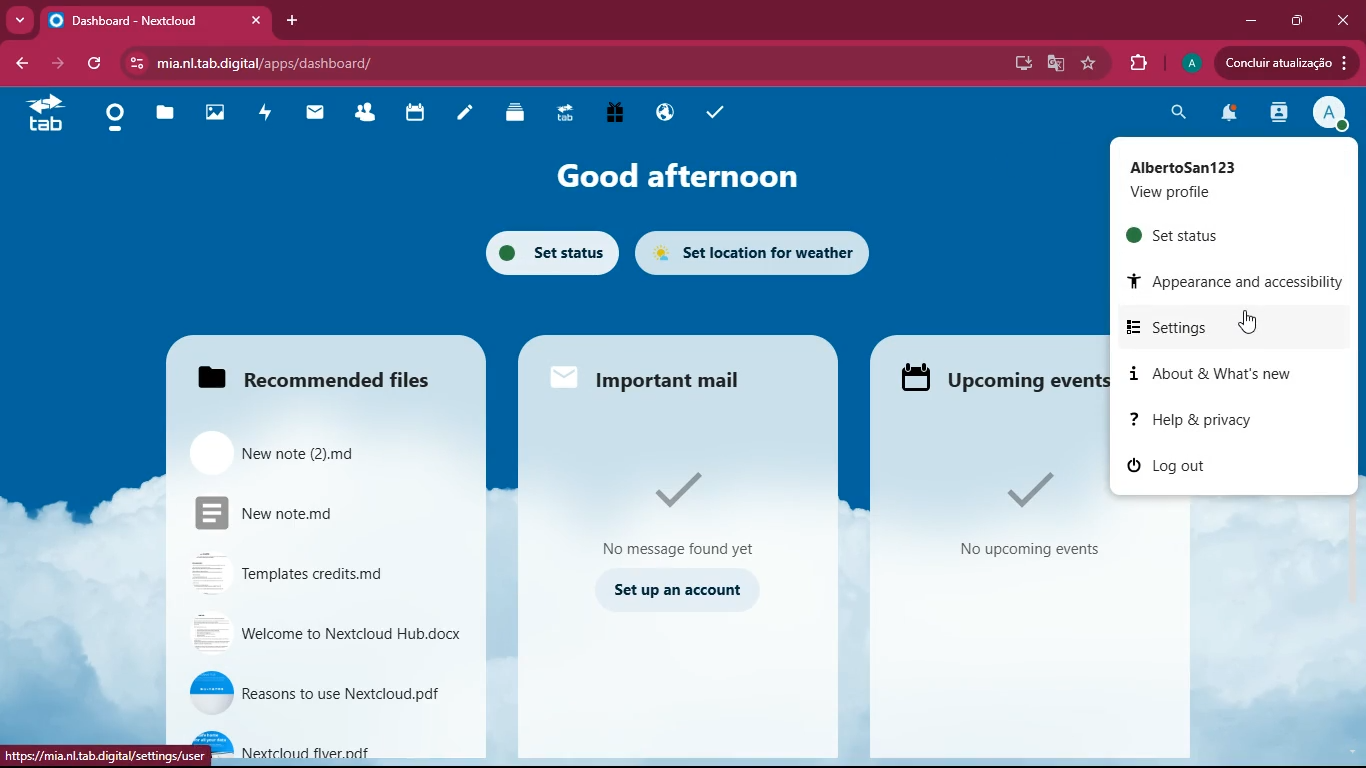  What do you see at coordinates (674, 588) in the screenshot?
I see `set account` at bounding box center [674, 588].